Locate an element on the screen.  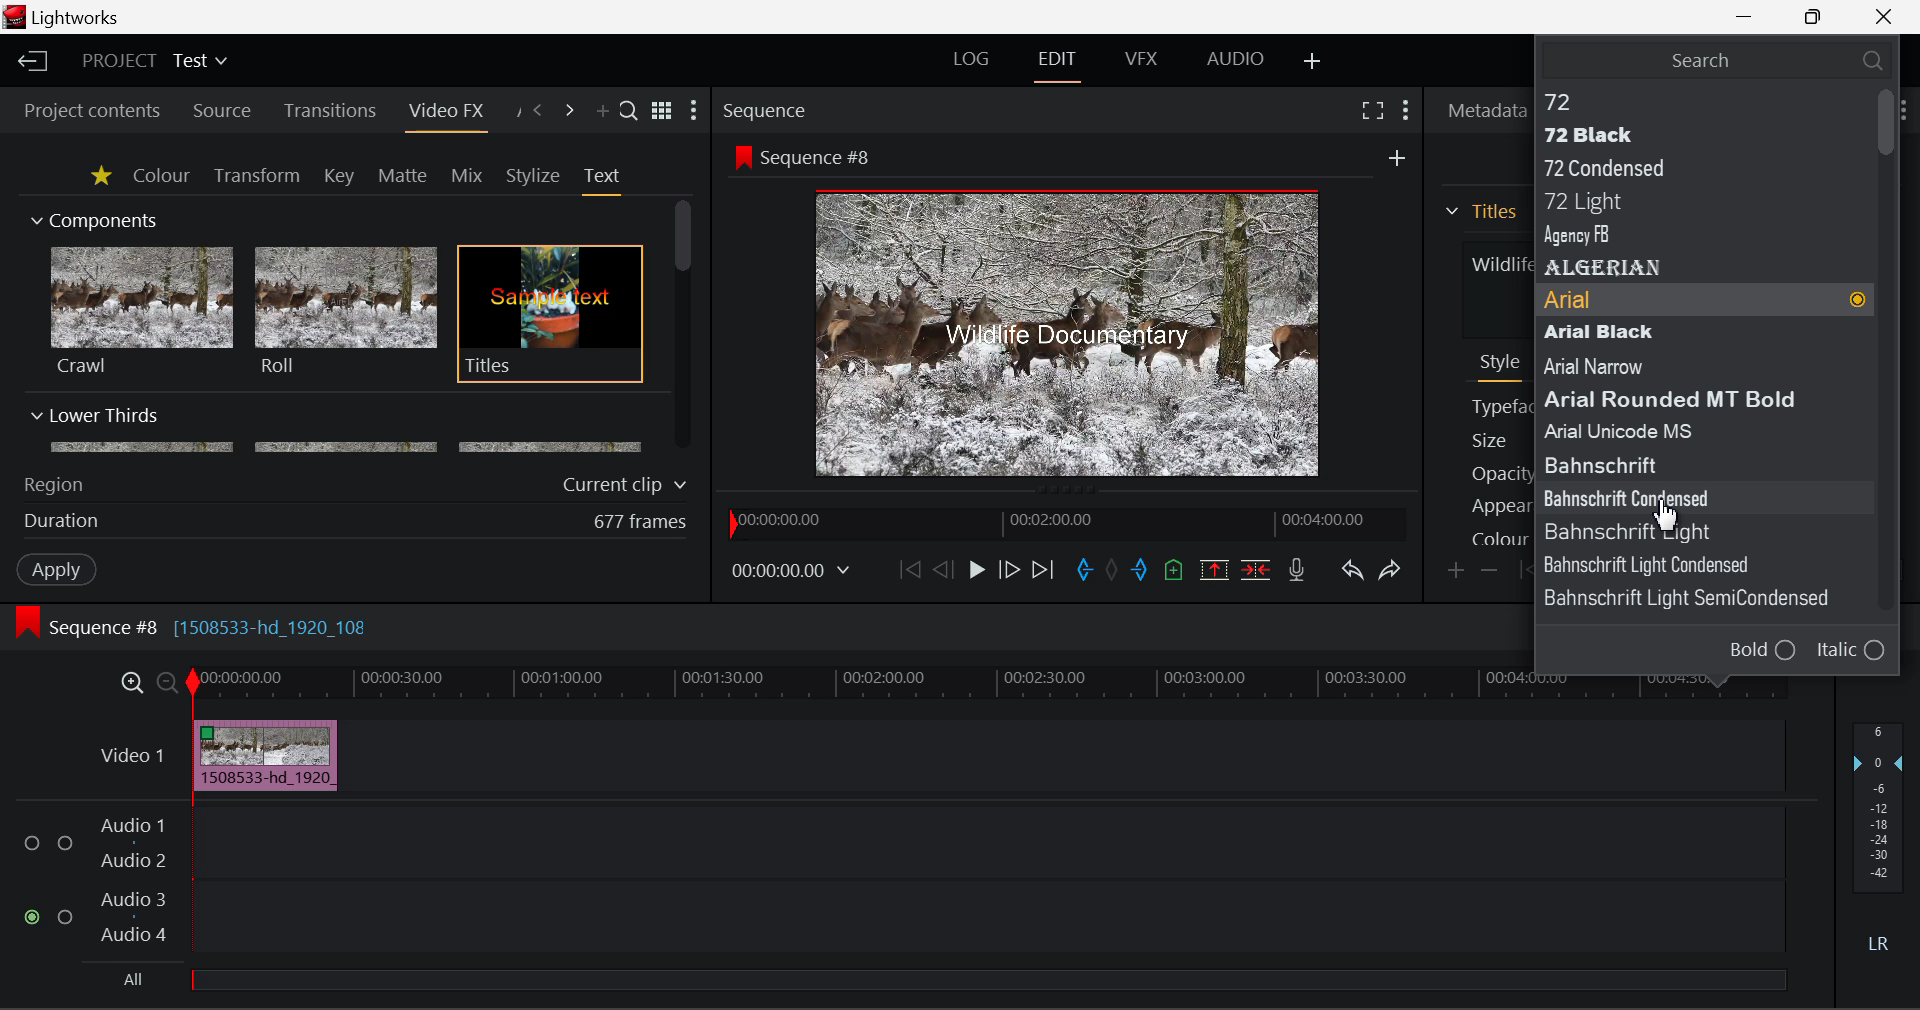
To End is located at coordinates (1044, 573).